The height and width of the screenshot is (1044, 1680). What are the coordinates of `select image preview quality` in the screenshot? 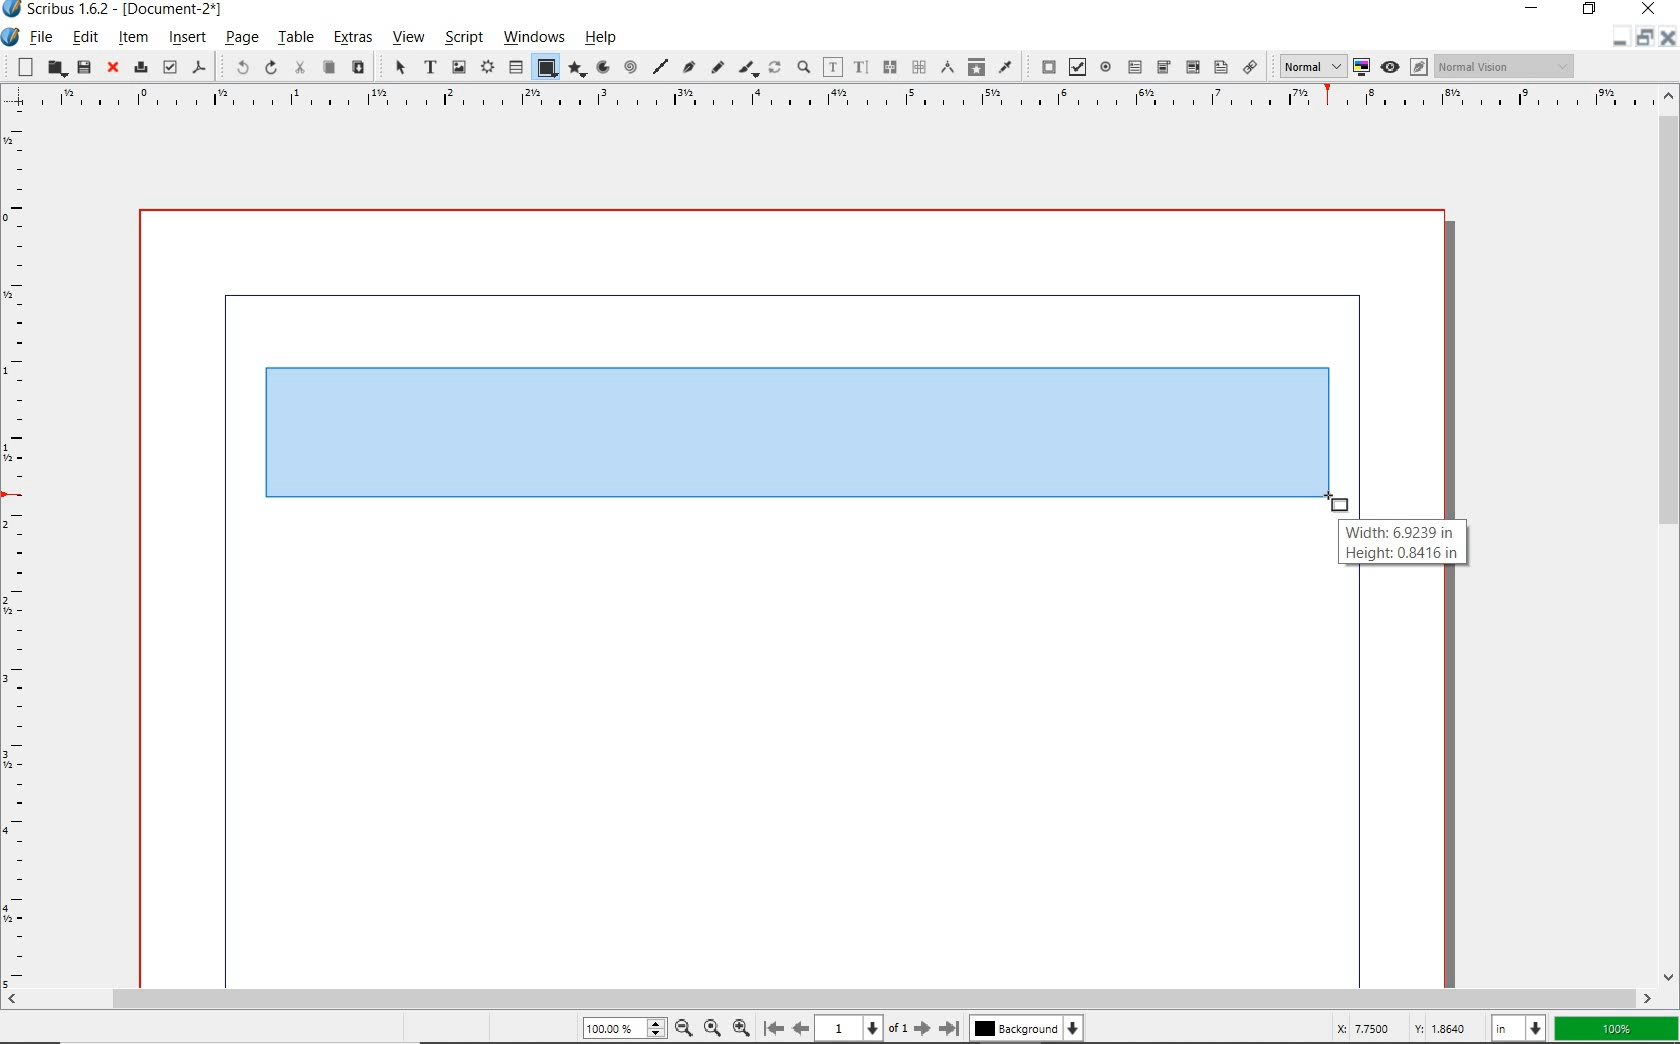 It's located at (1306, 66).